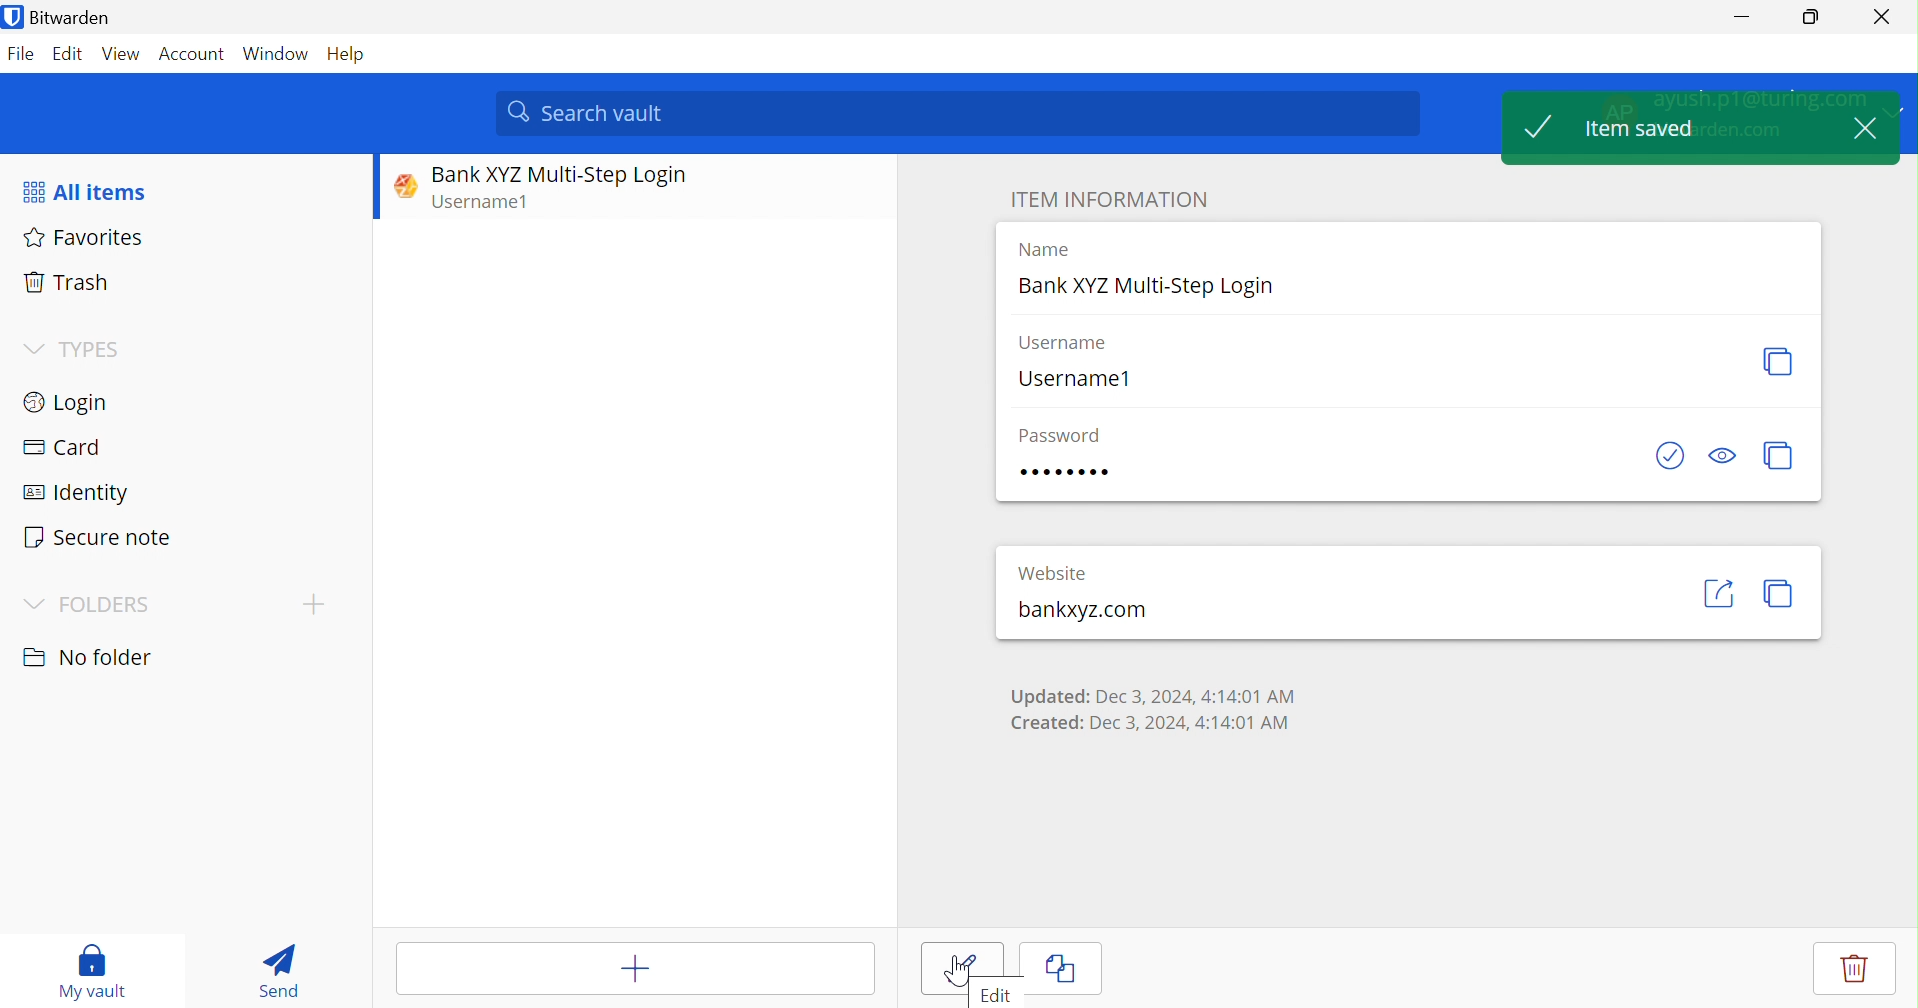  Describe the element at coordinates (1778, 457) in the screenshot. I see `Regenerate password` at that location.